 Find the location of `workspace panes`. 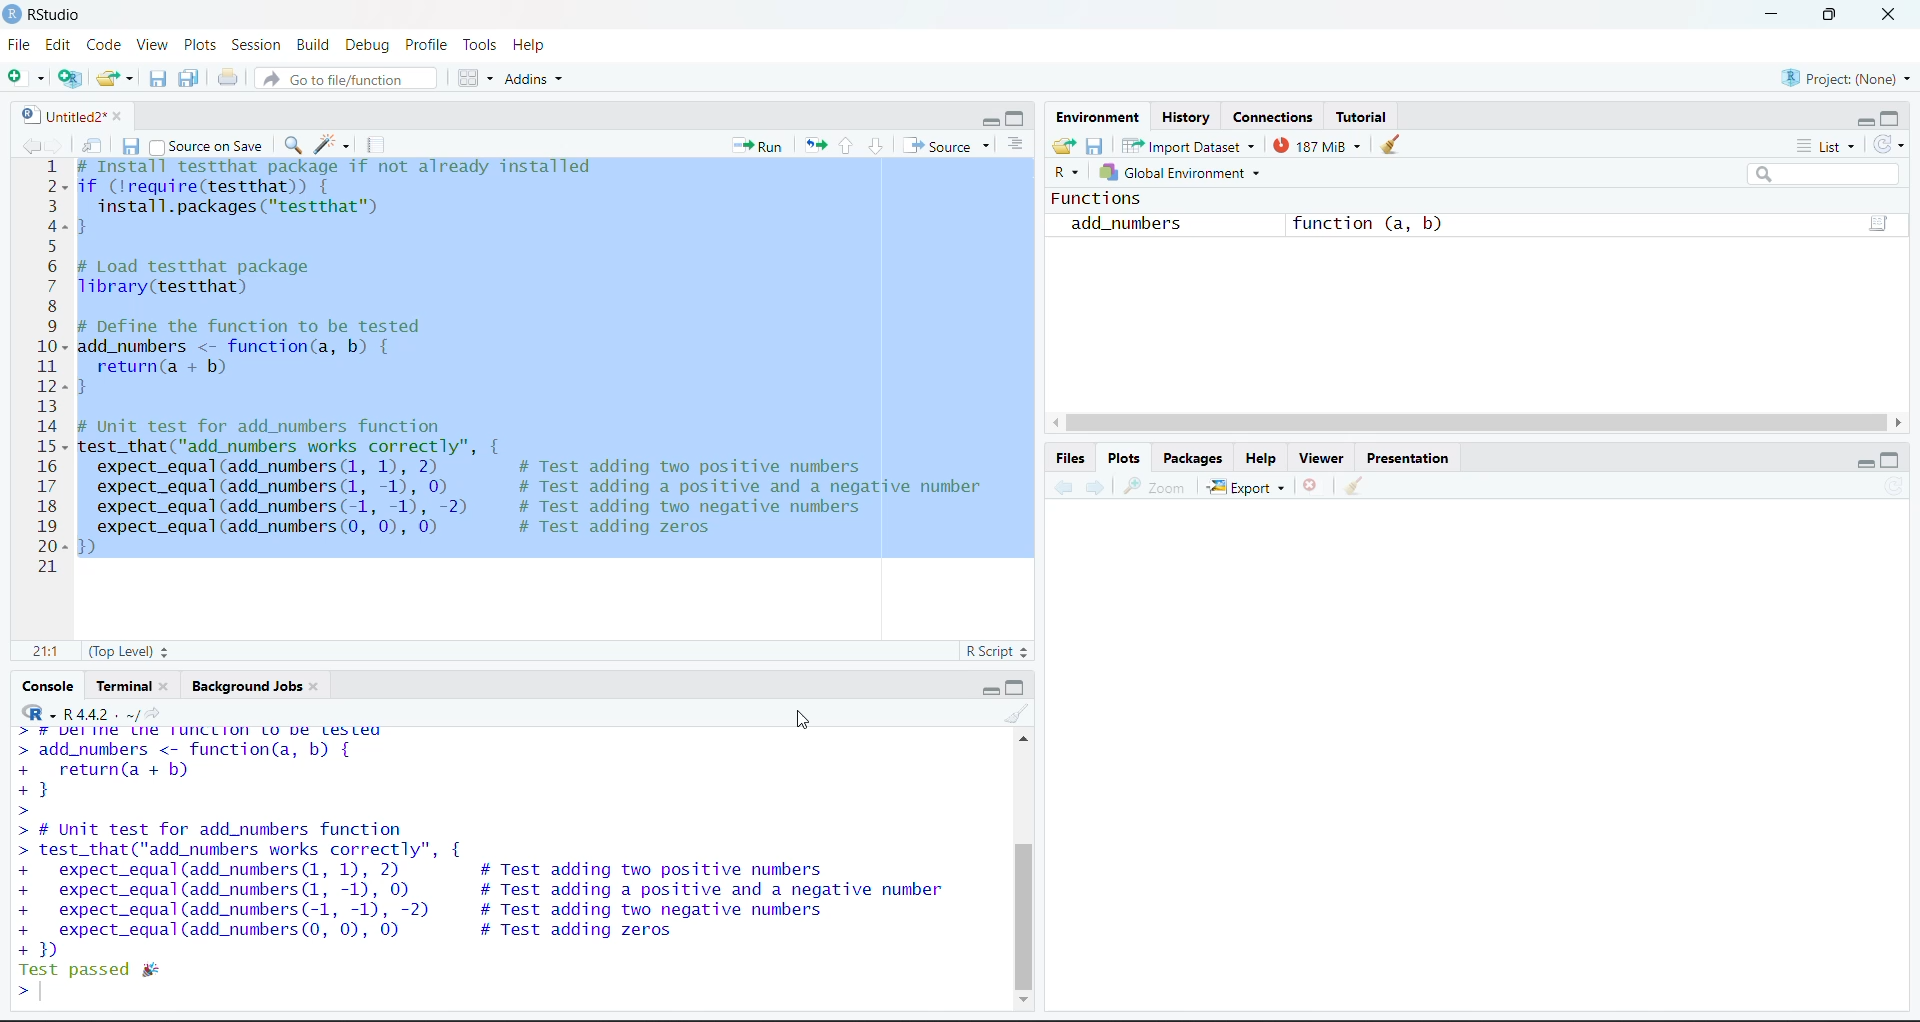

workspace panes is located at coordinates (475, 79).